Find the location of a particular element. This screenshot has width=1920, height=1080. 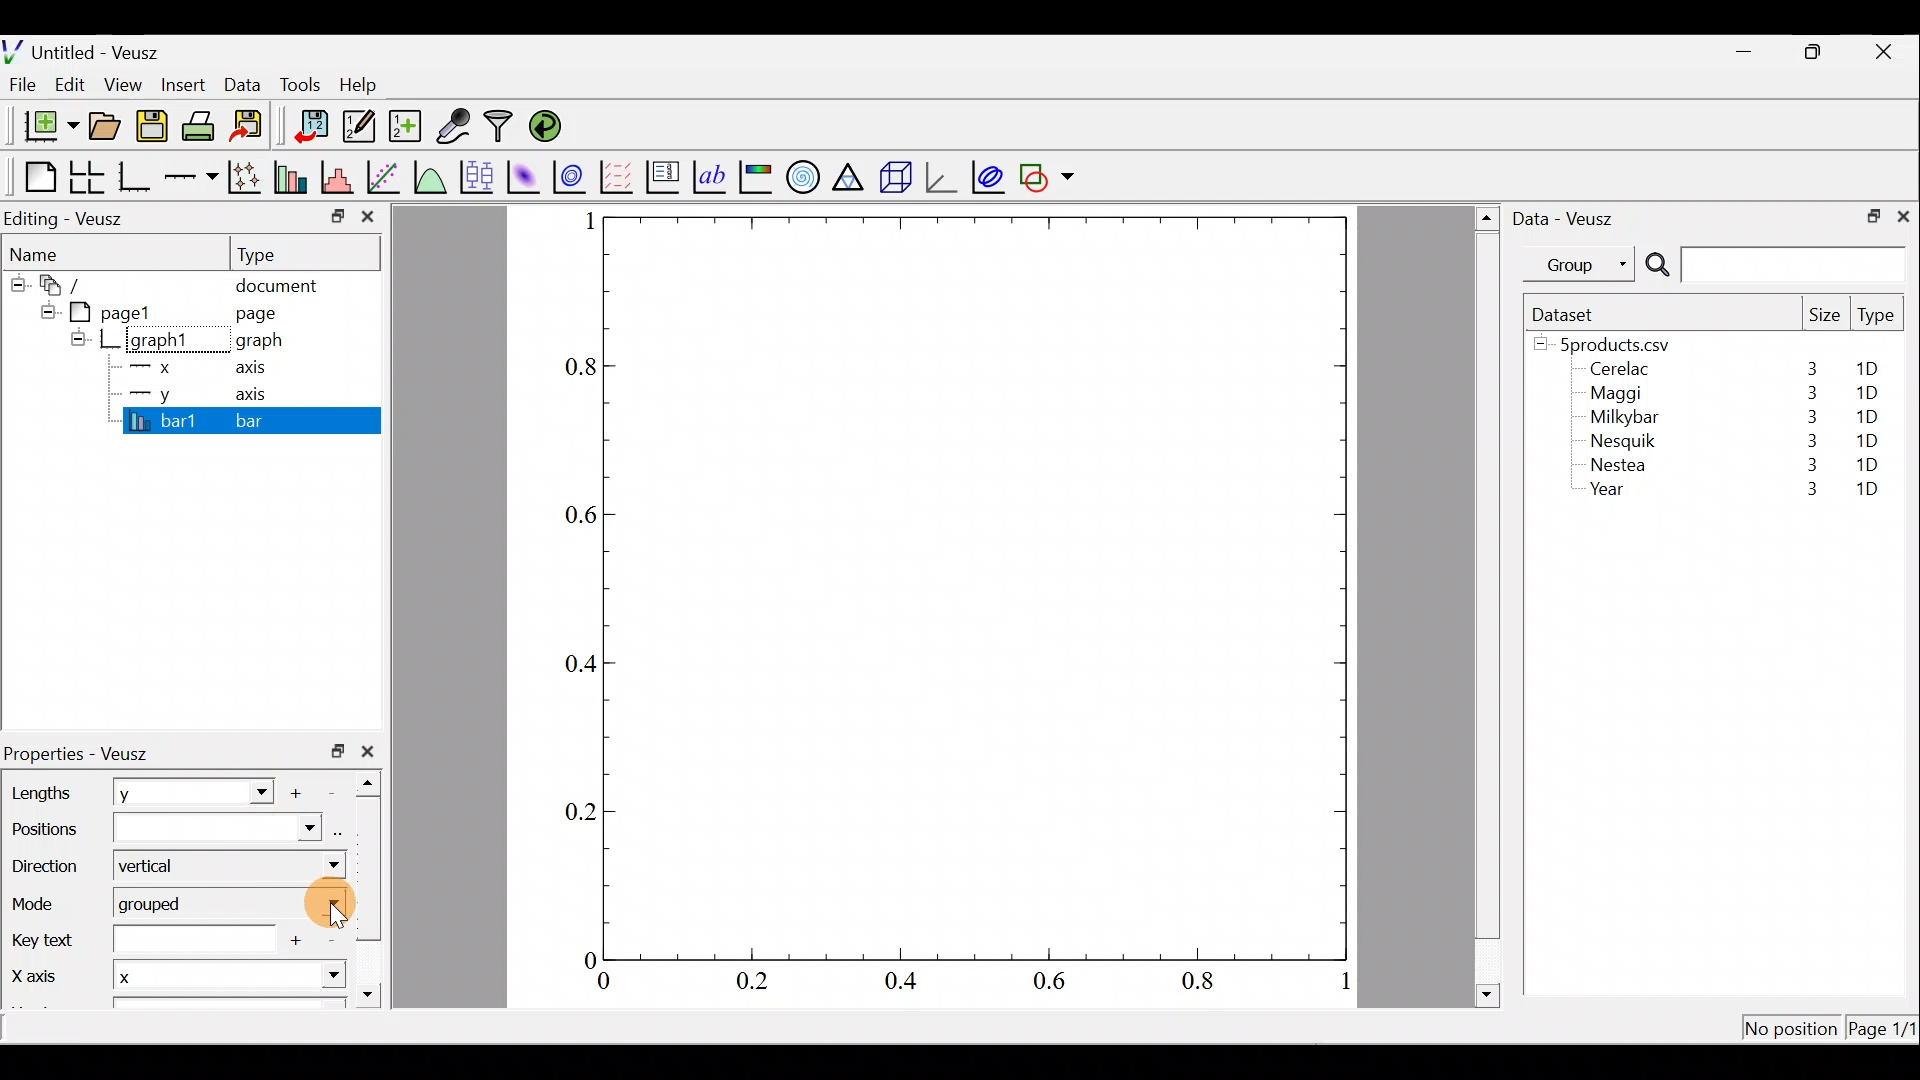

Plot box plots is located at coordinates (479, 176).